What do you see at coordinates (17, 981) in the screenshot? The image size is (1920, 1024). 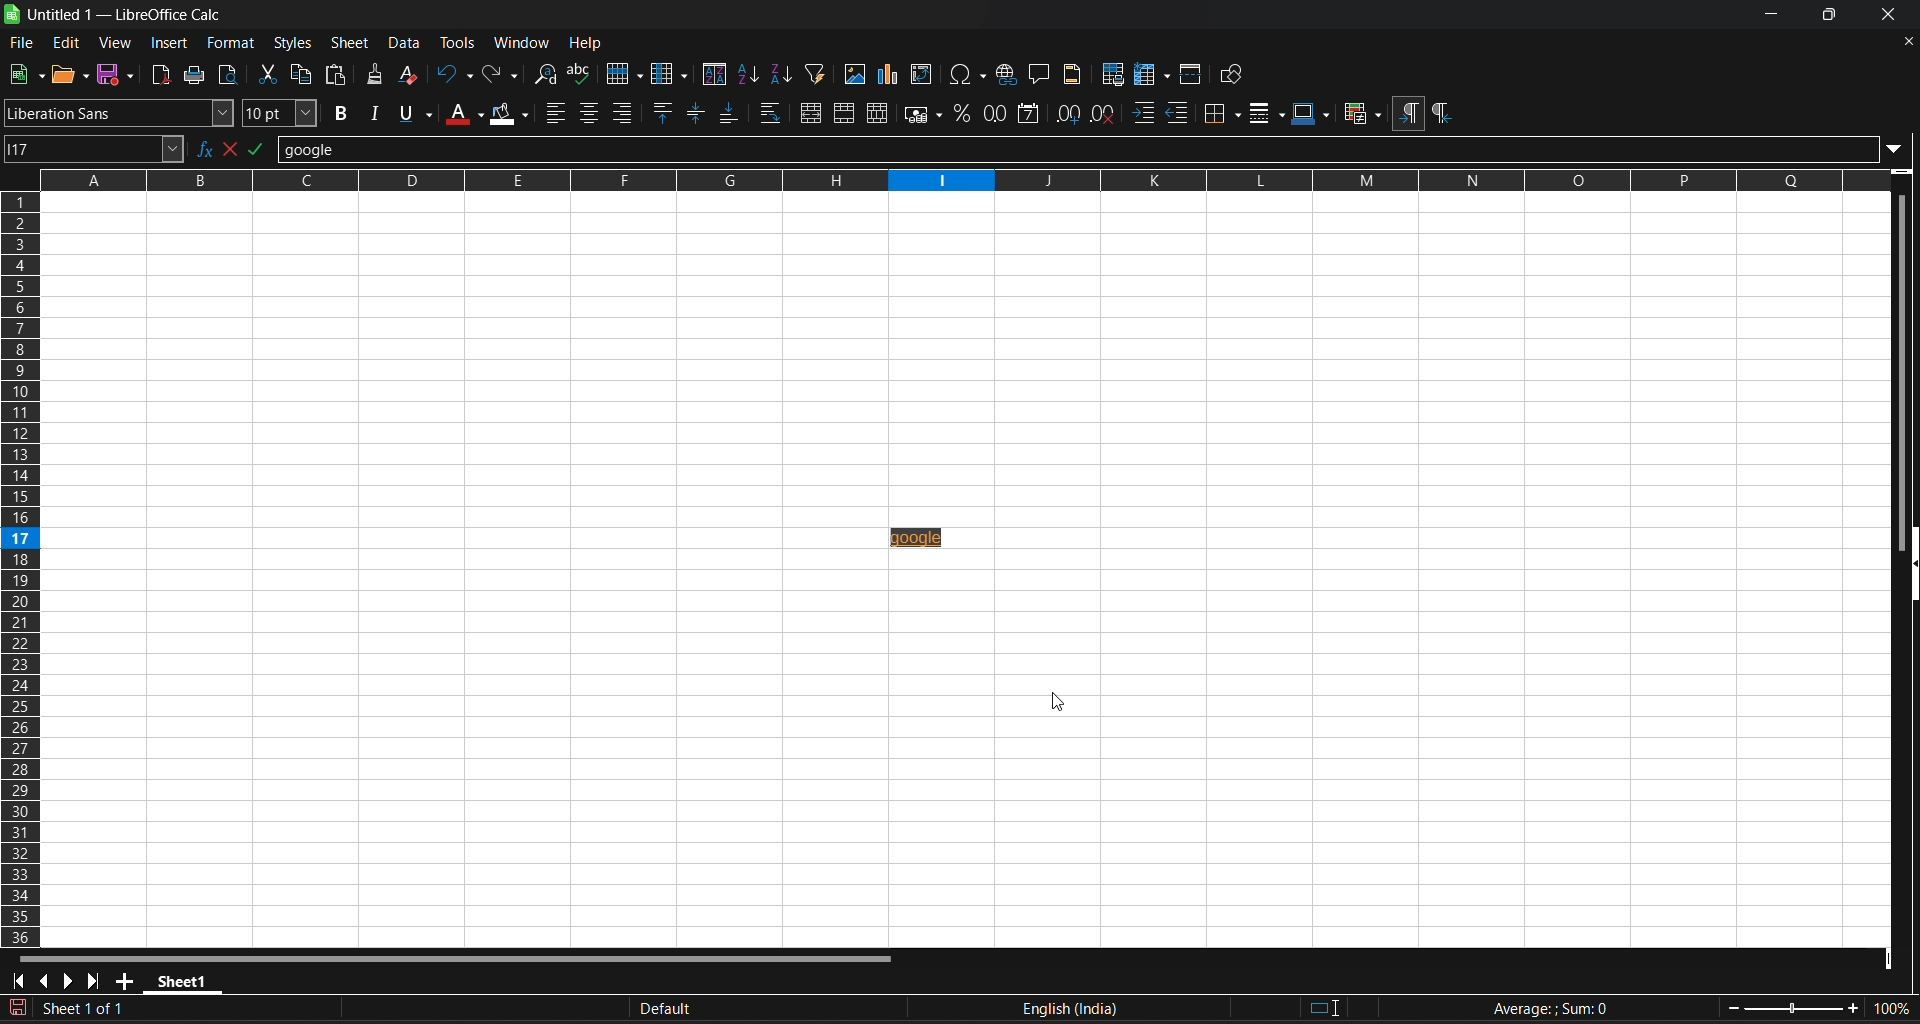 I see `scroll to first sheet` at bounding box center [17, 981].